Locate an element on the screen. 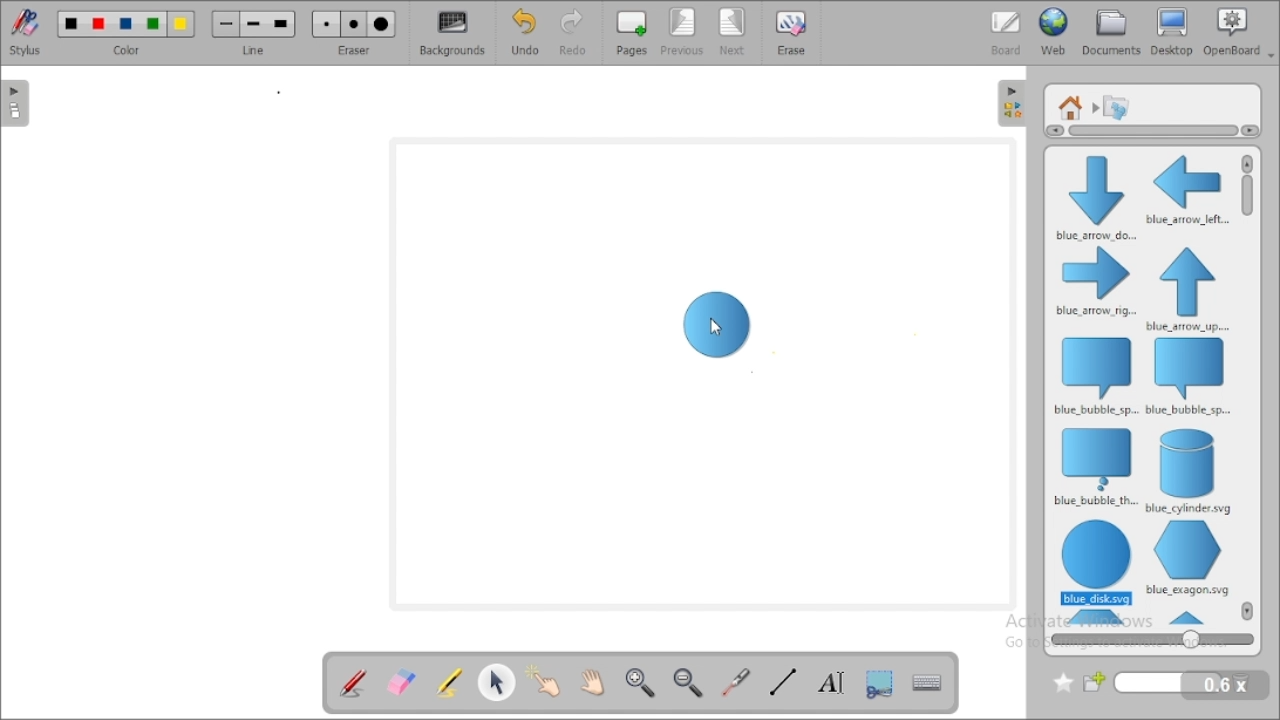 This screenshot has width=1280, height=720. blue arrow up is located at coordinates (1188, 289).